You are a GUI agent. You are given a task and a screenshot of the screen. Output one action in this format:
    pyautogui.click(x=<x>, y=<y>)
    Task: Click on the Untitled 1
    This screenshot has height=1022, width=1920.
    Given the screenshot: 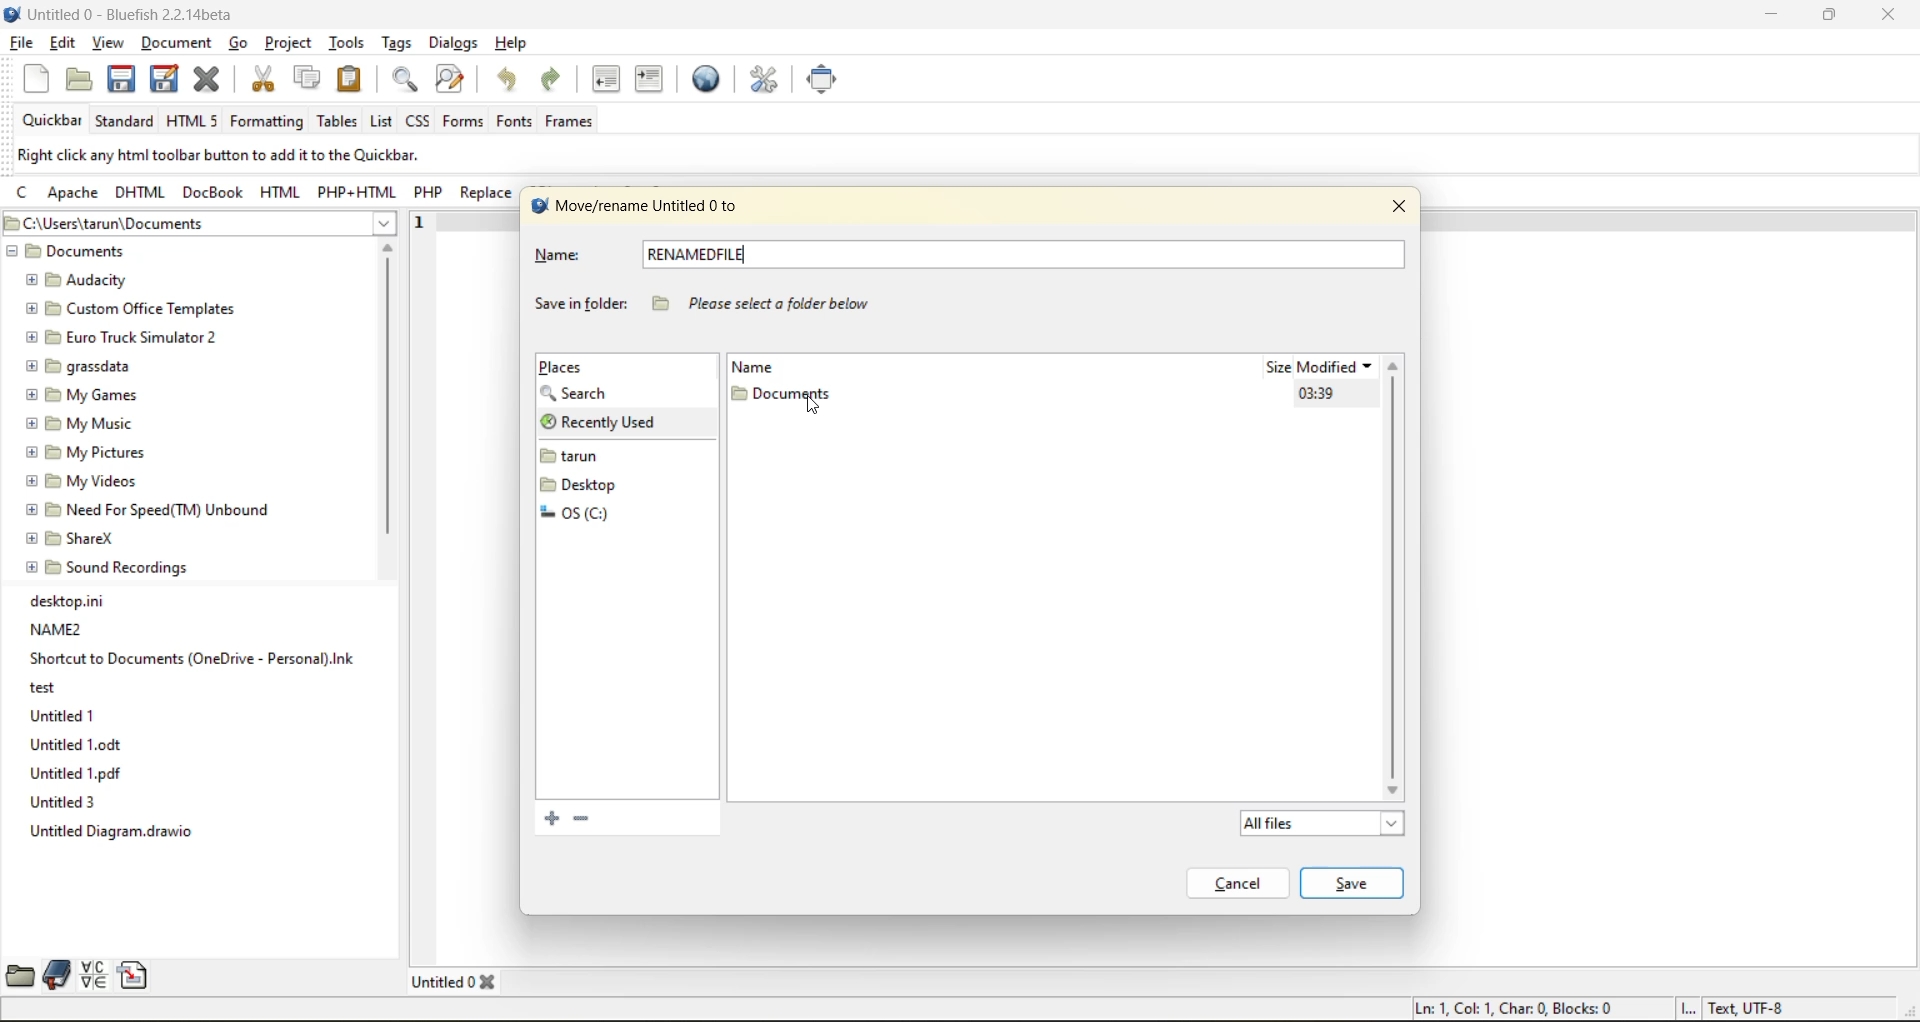 What is the action you would take?
    pyautogui.click(x=65, y=715)
    